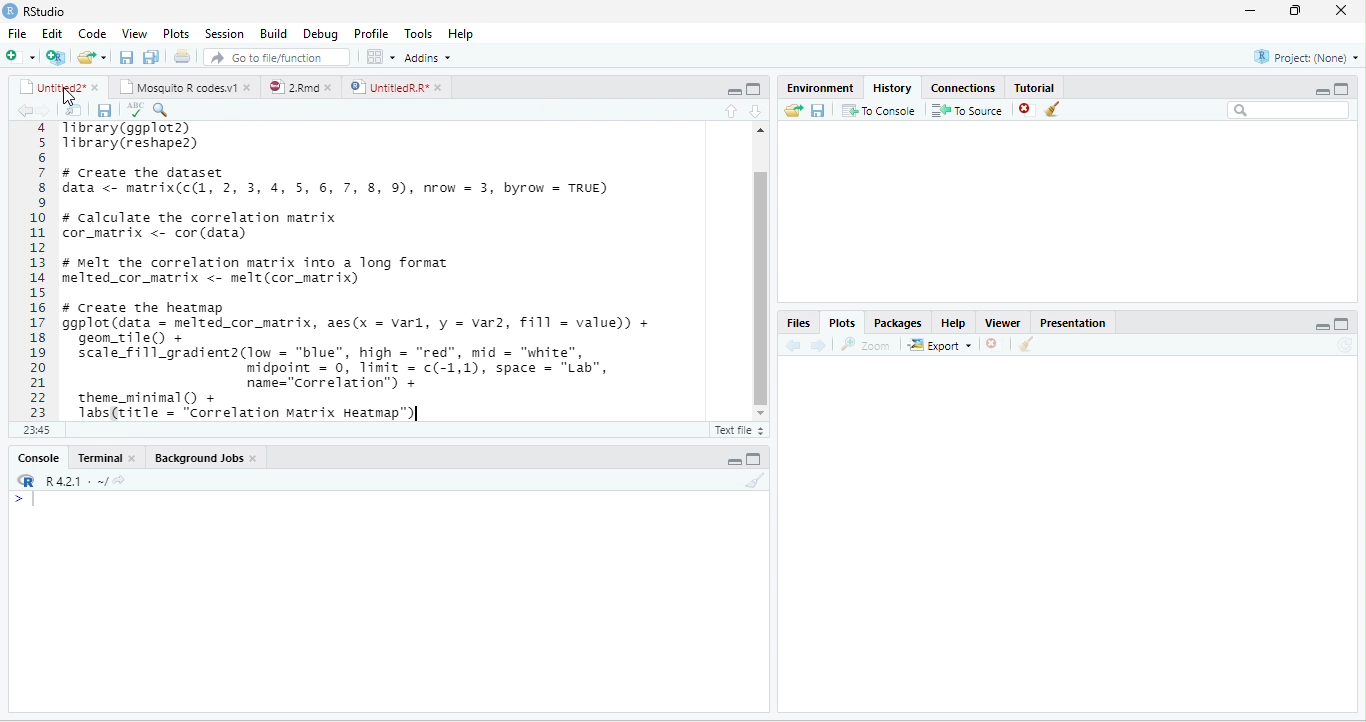  Describe the element at coordinates (812, 86) in the screenshot. I see `environment ` at that location.